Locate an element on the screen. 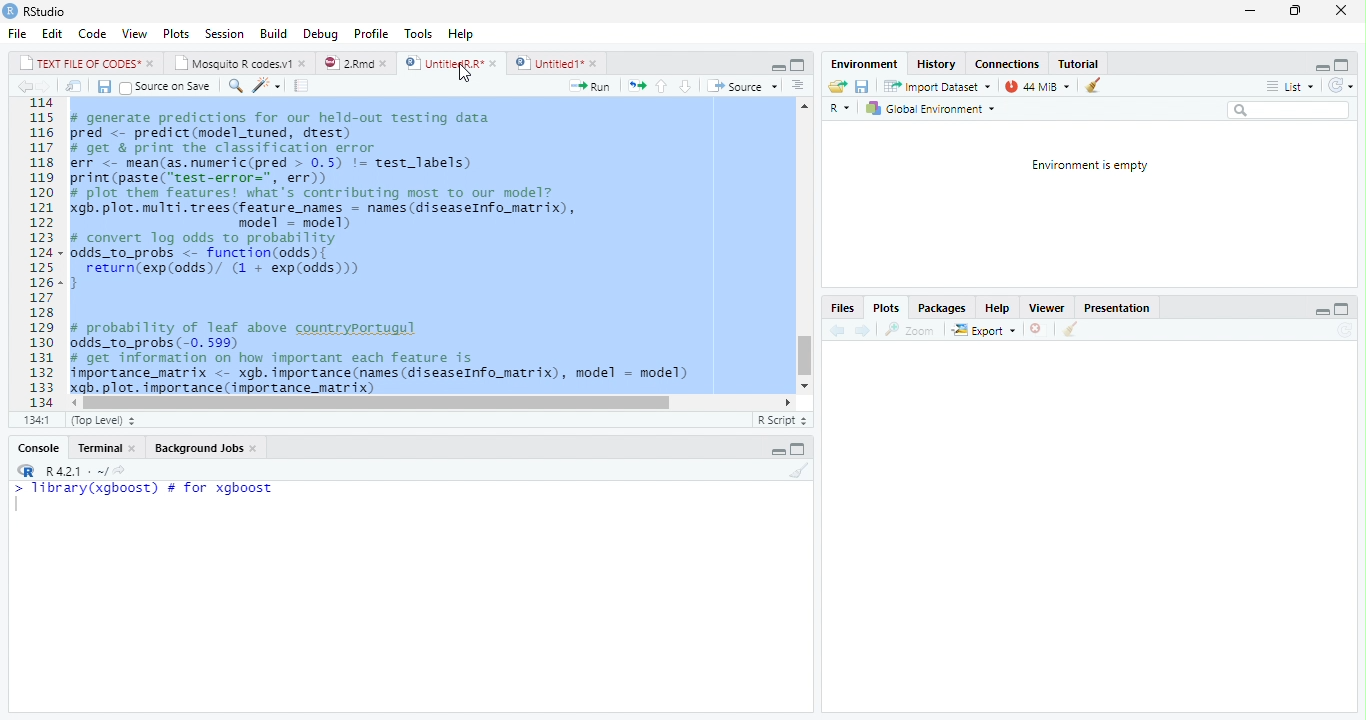 The image size is (1366, 720). Cursor is located at coordinates (464, 73).